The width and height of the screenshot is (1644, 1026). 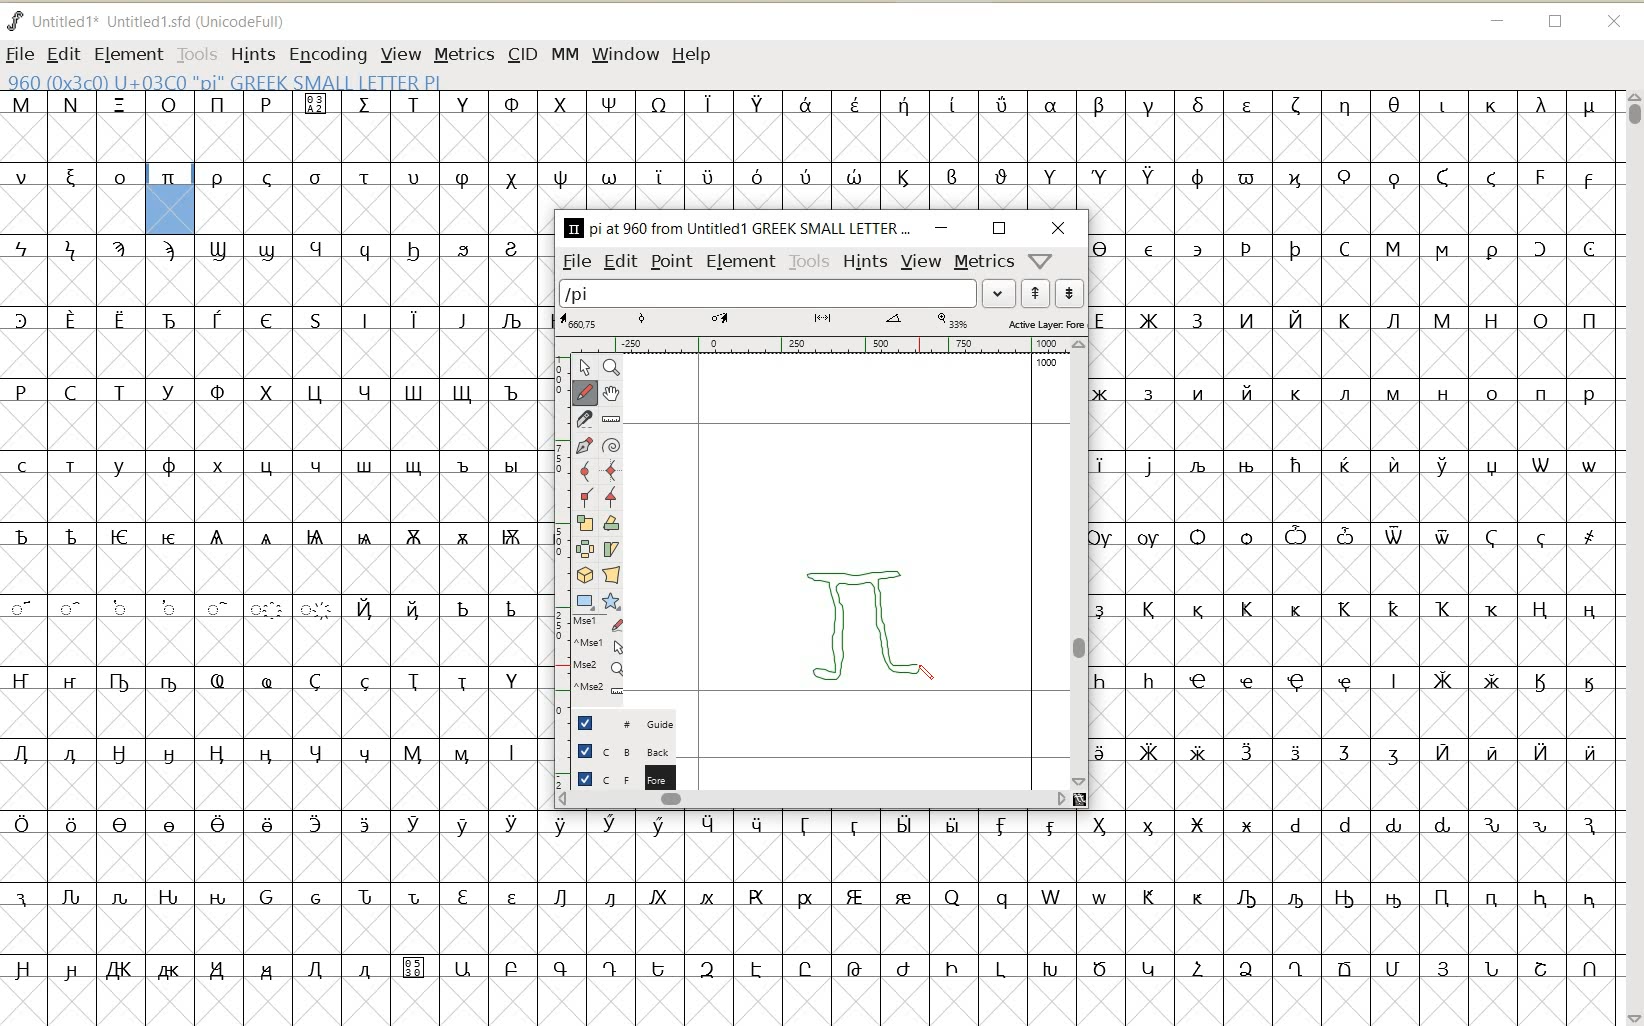 I want to click on Rotate the selection, so click(x=612, y=523).